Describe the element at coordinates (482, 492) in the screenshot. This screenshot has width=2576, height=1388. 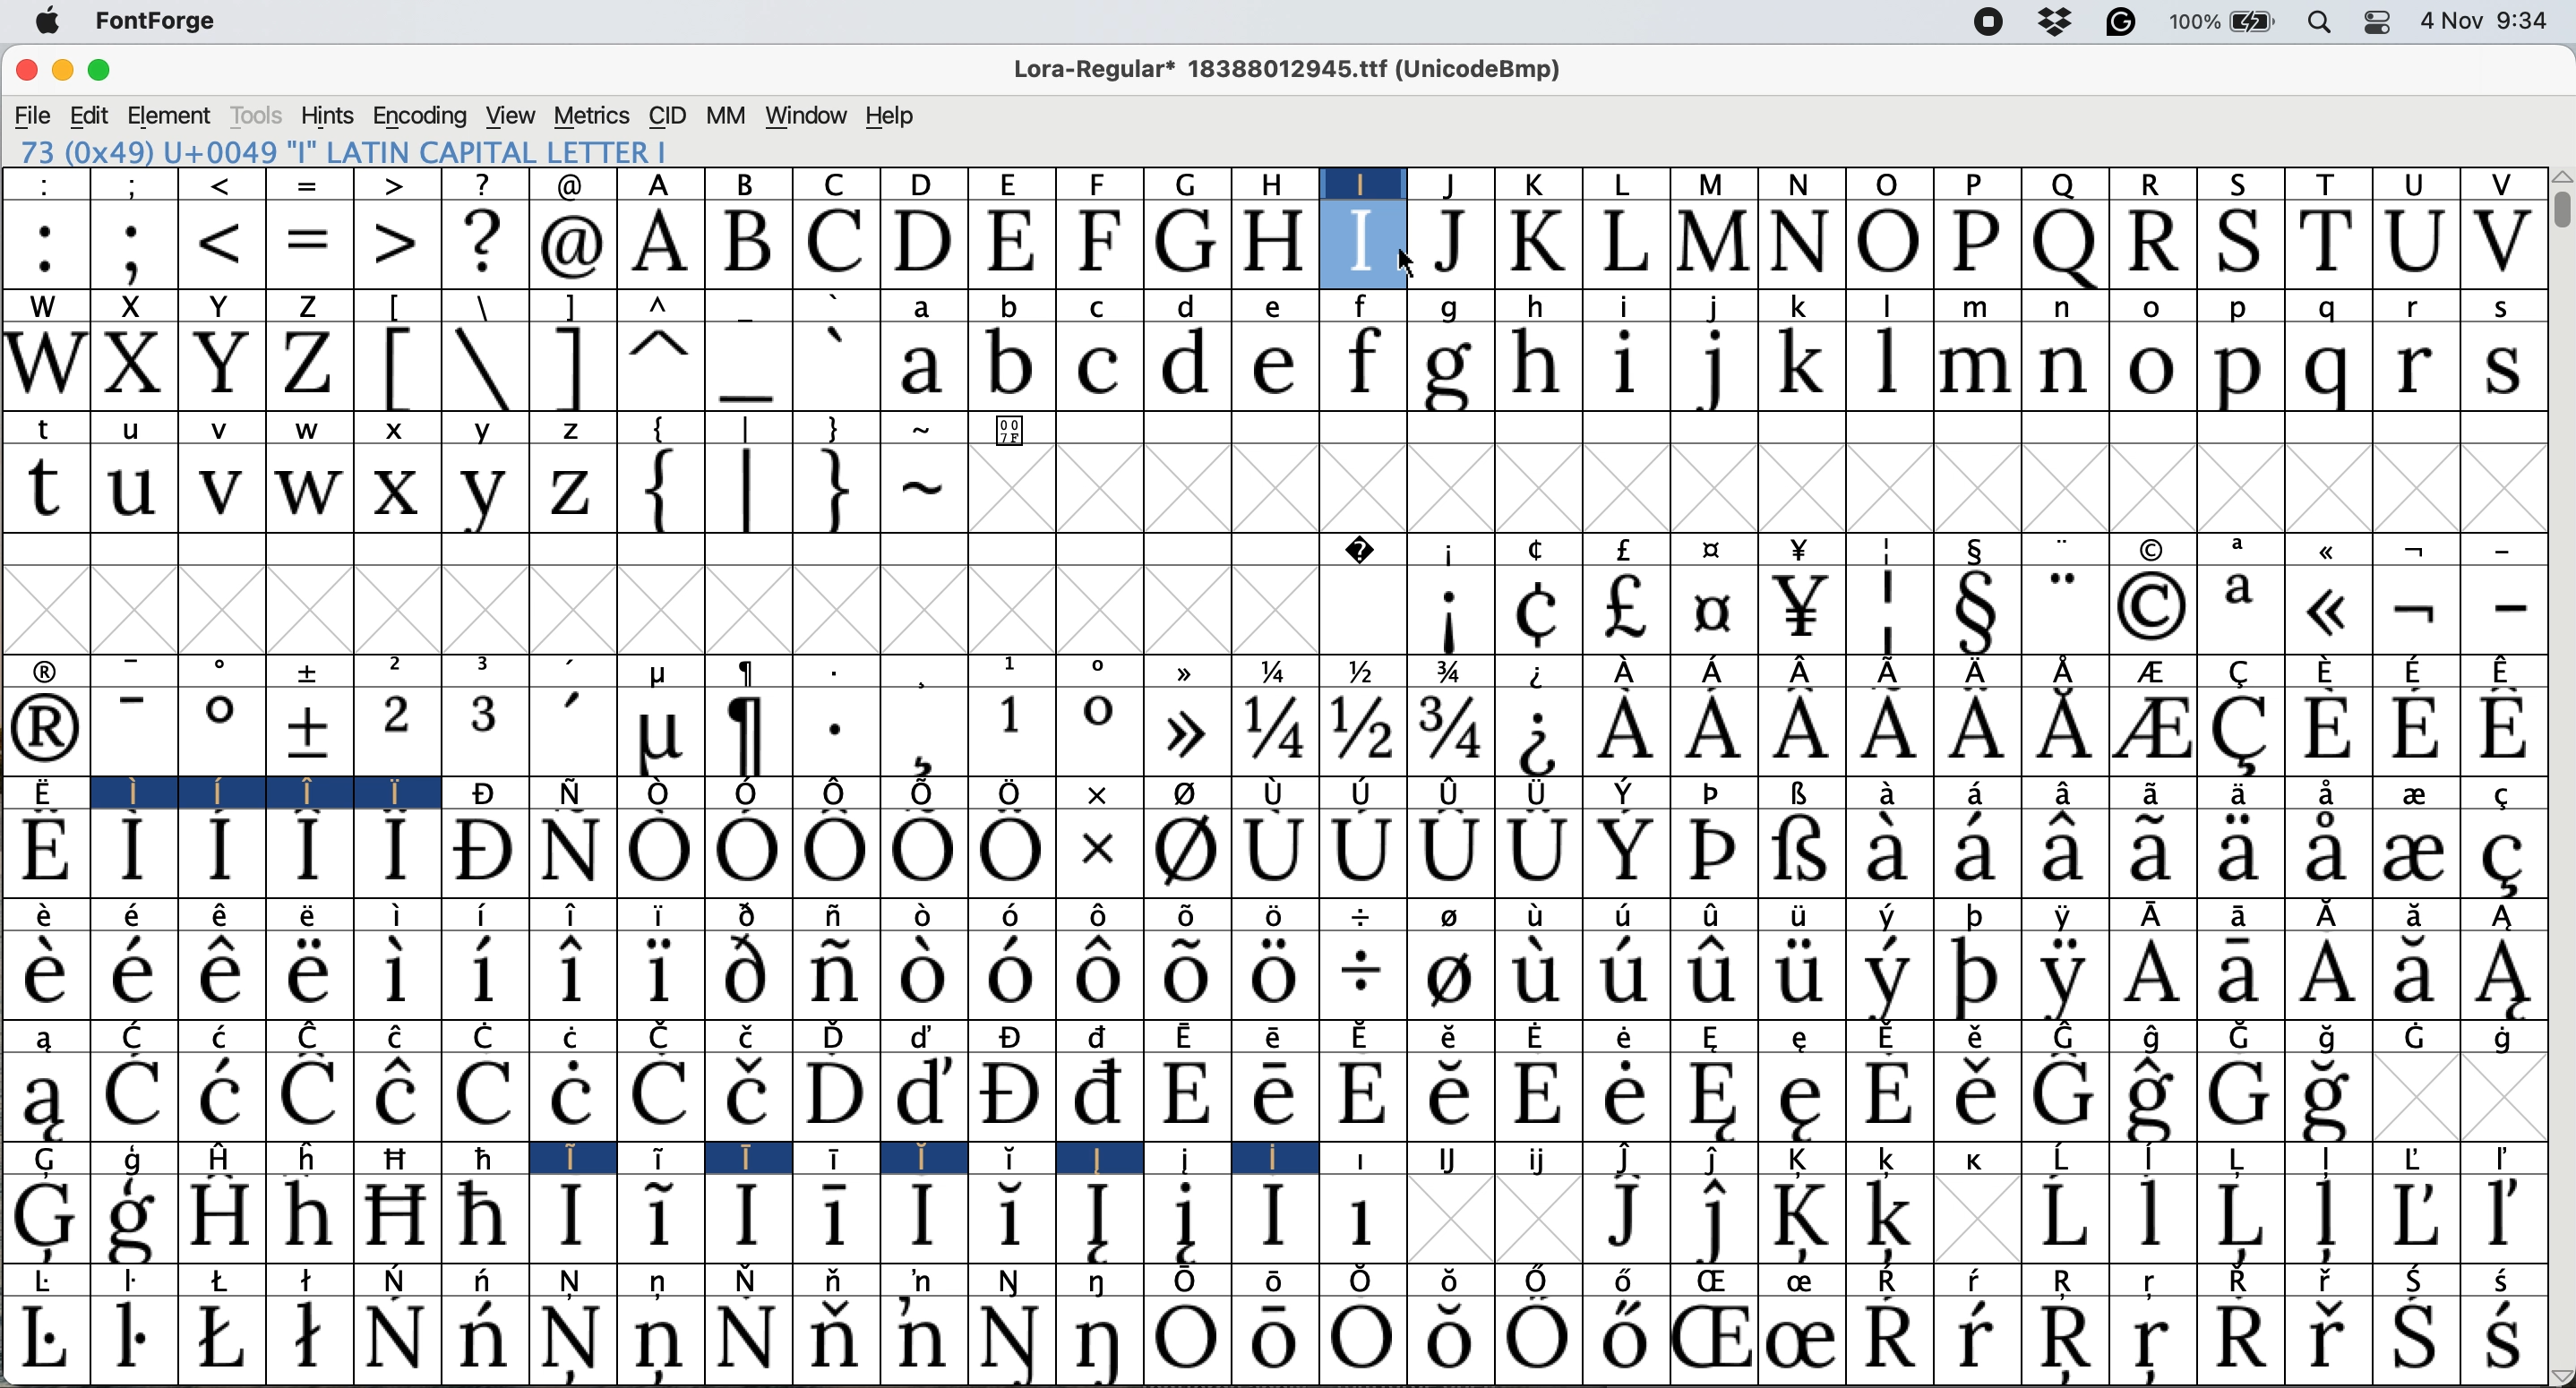
I see `y` at that location.